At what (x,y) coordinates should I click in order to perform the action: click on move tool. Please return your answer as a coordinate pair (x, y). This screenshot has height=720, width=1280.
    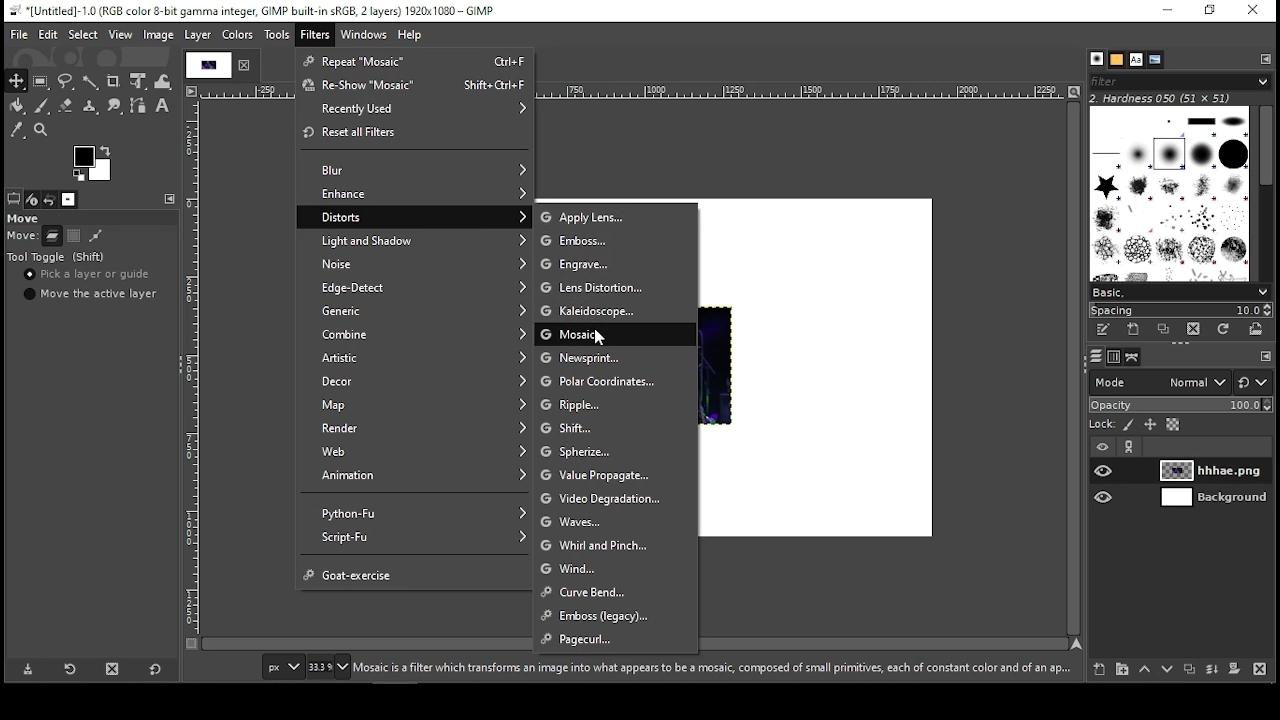
    Looking at the image, I should click on (17, 79).